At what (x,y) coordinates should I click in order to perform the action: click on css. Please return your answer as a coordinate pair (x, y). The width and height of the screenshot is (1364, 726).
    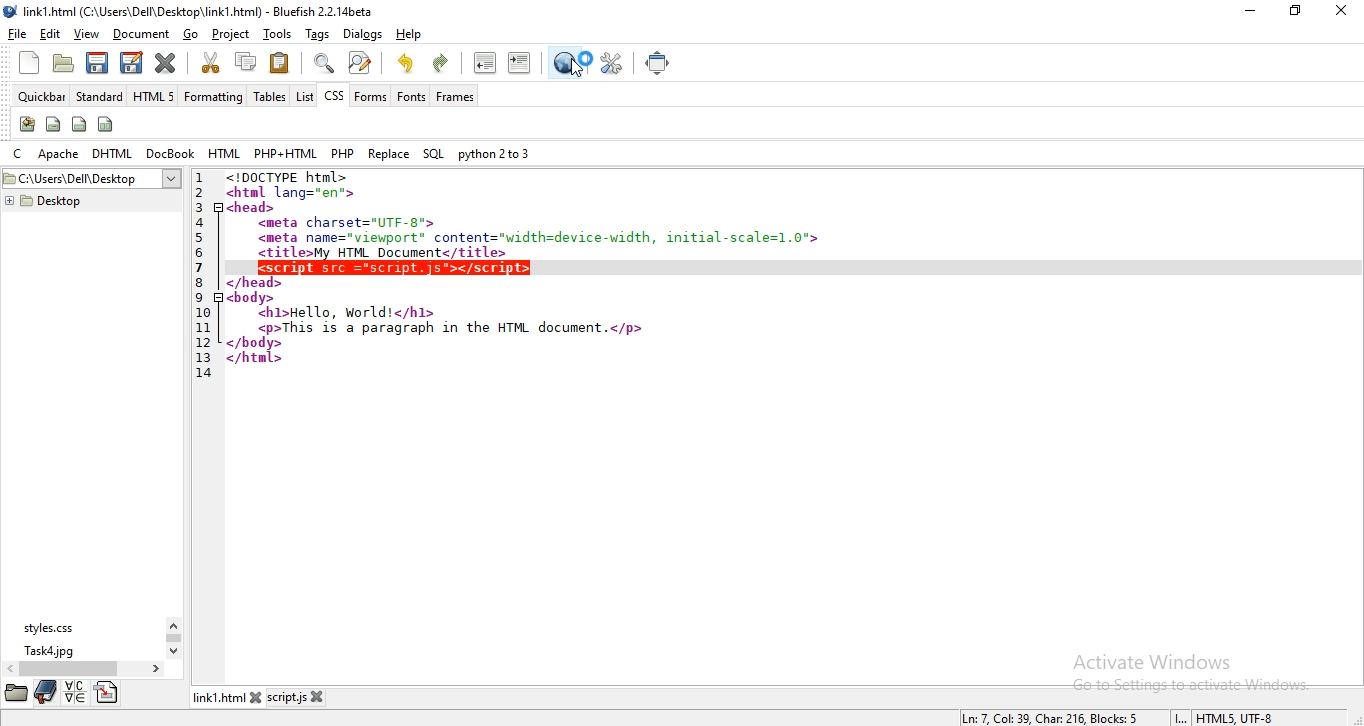
    Looking at the image, I should click on (332, 95).